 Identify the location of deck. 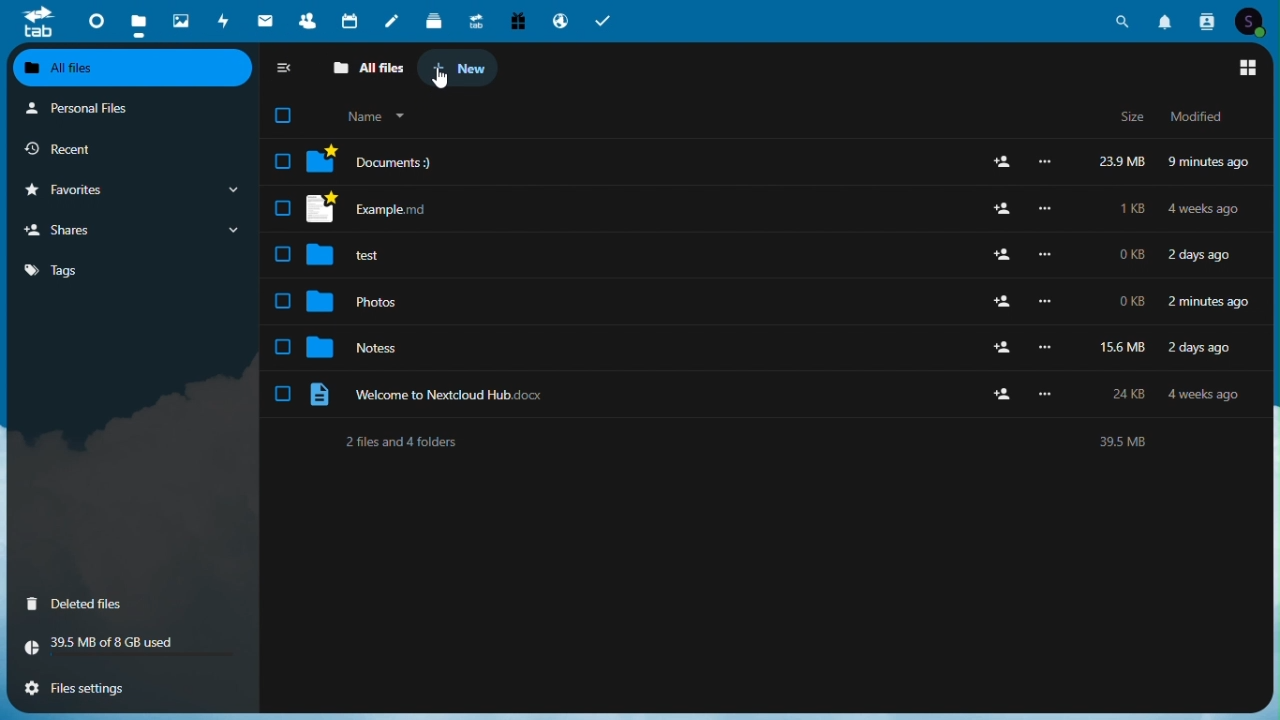
(434, 19).